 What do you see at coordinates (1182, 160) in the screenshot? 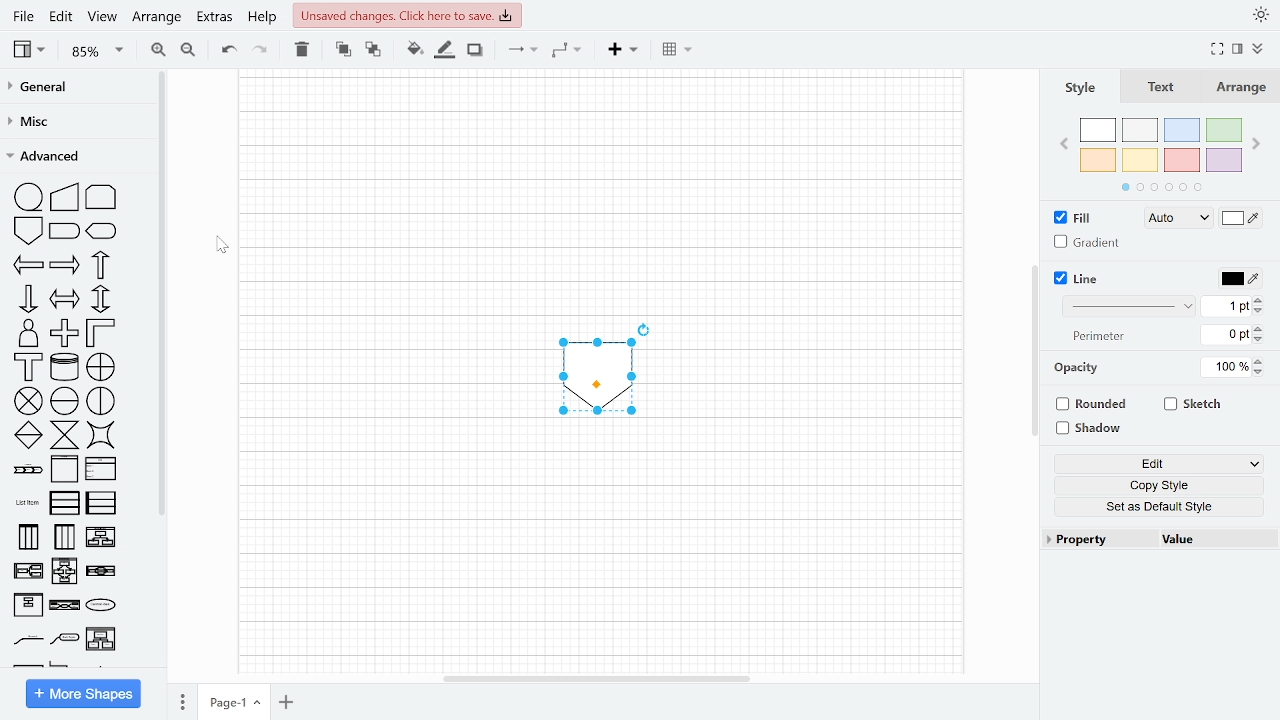
I see `red` at bounding box center [1182, 160].